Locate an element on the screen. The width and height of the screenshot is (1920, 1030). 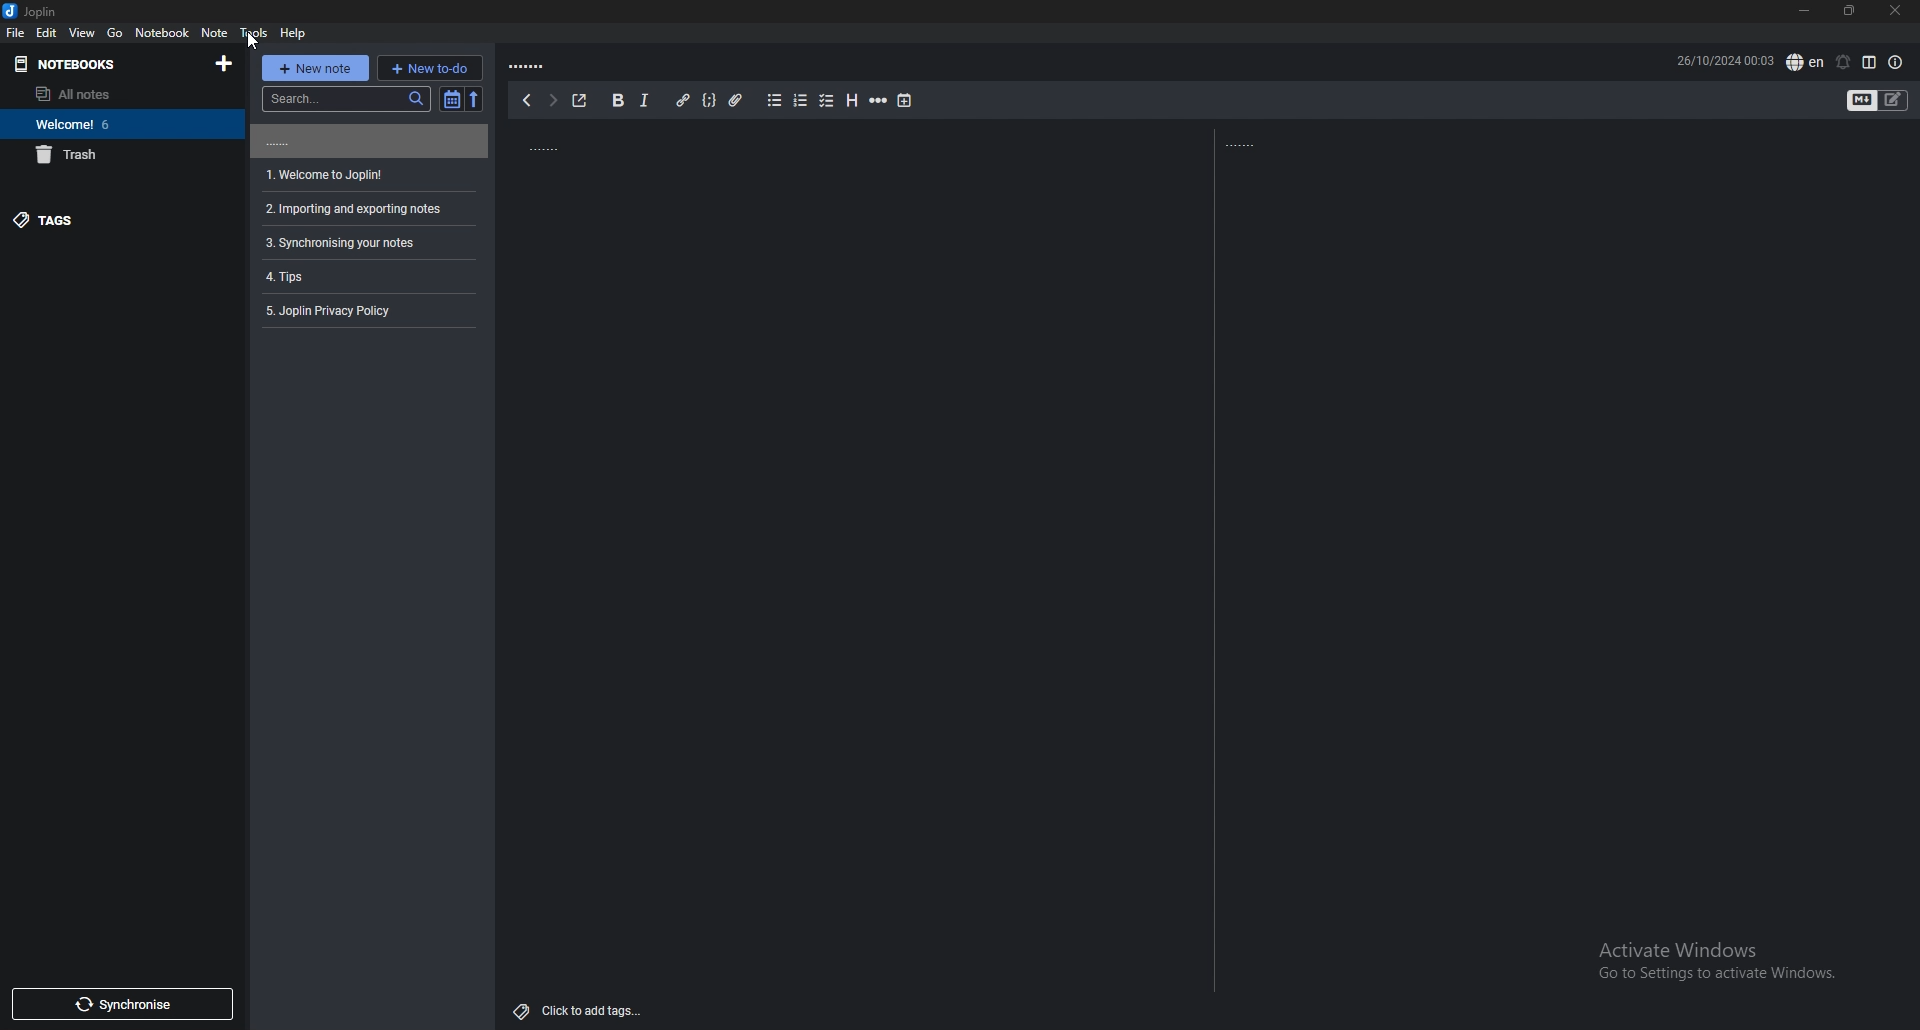
toggle editors is located at coordinates (1893, 100).